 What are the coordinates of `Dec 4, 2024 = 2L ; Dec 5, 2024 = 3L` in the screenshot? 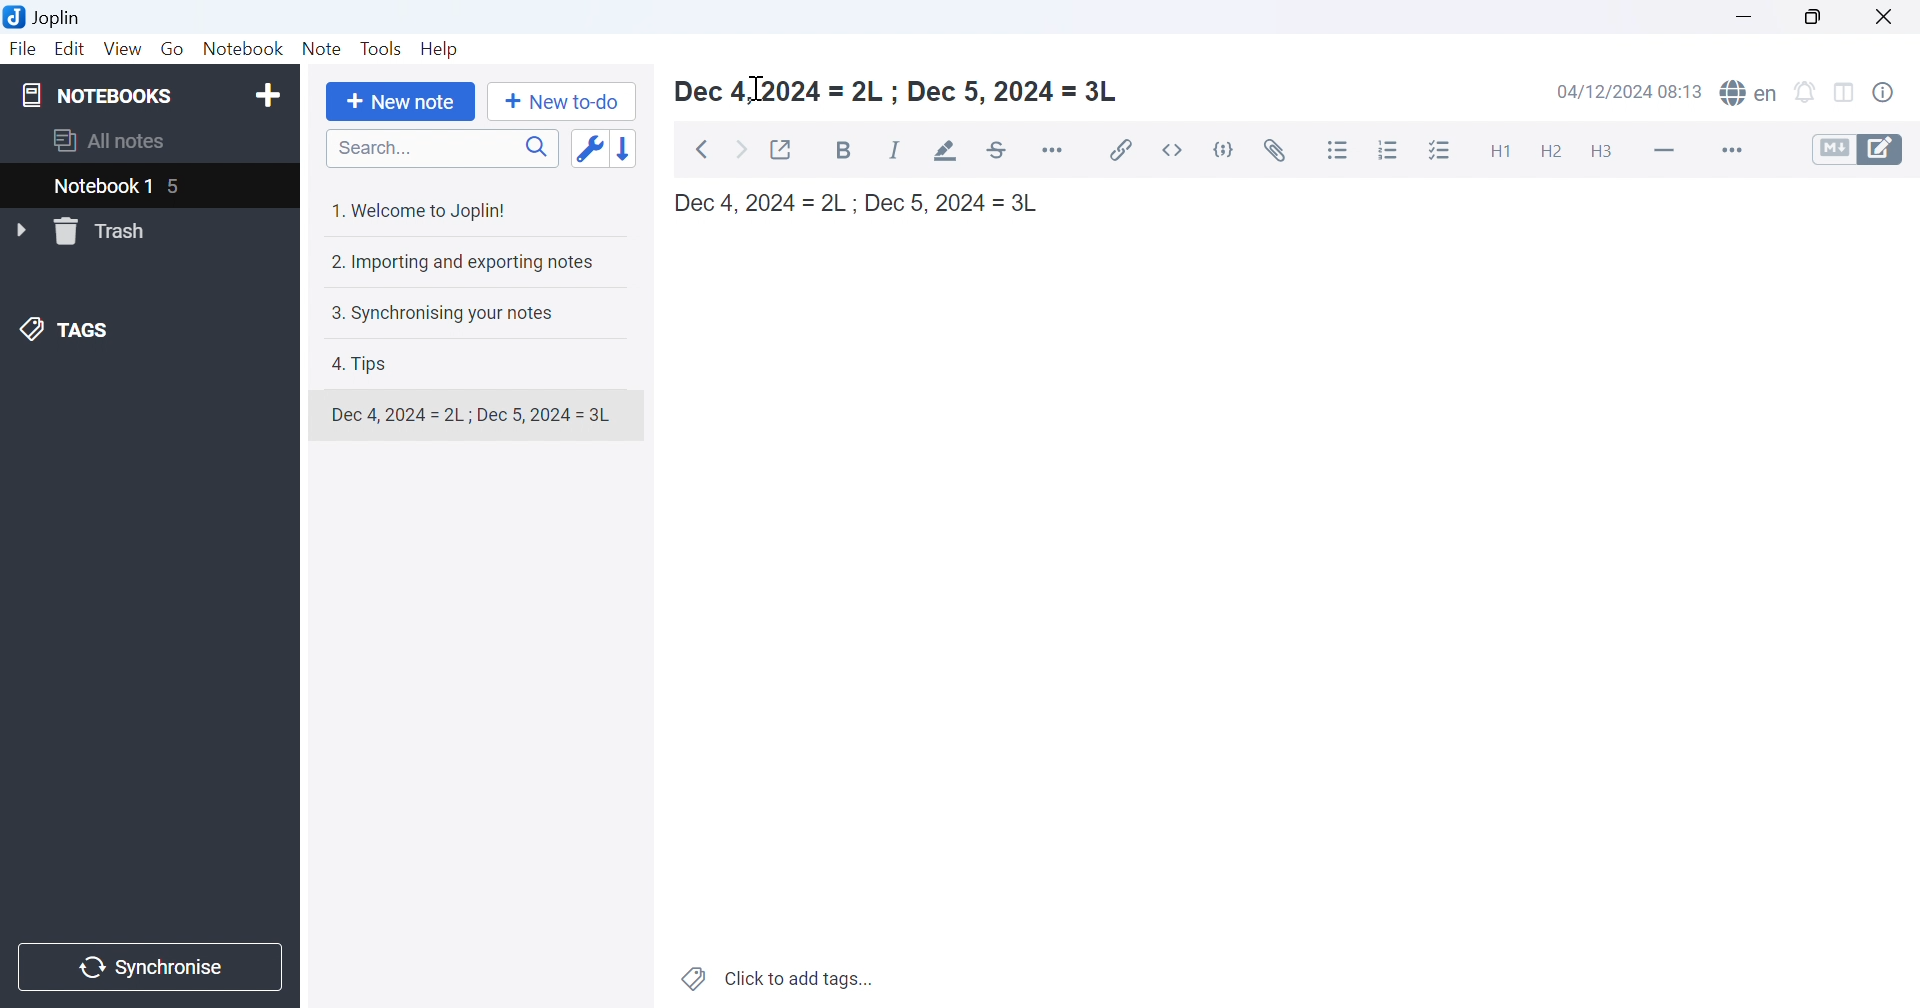 It's located at (903, 92).